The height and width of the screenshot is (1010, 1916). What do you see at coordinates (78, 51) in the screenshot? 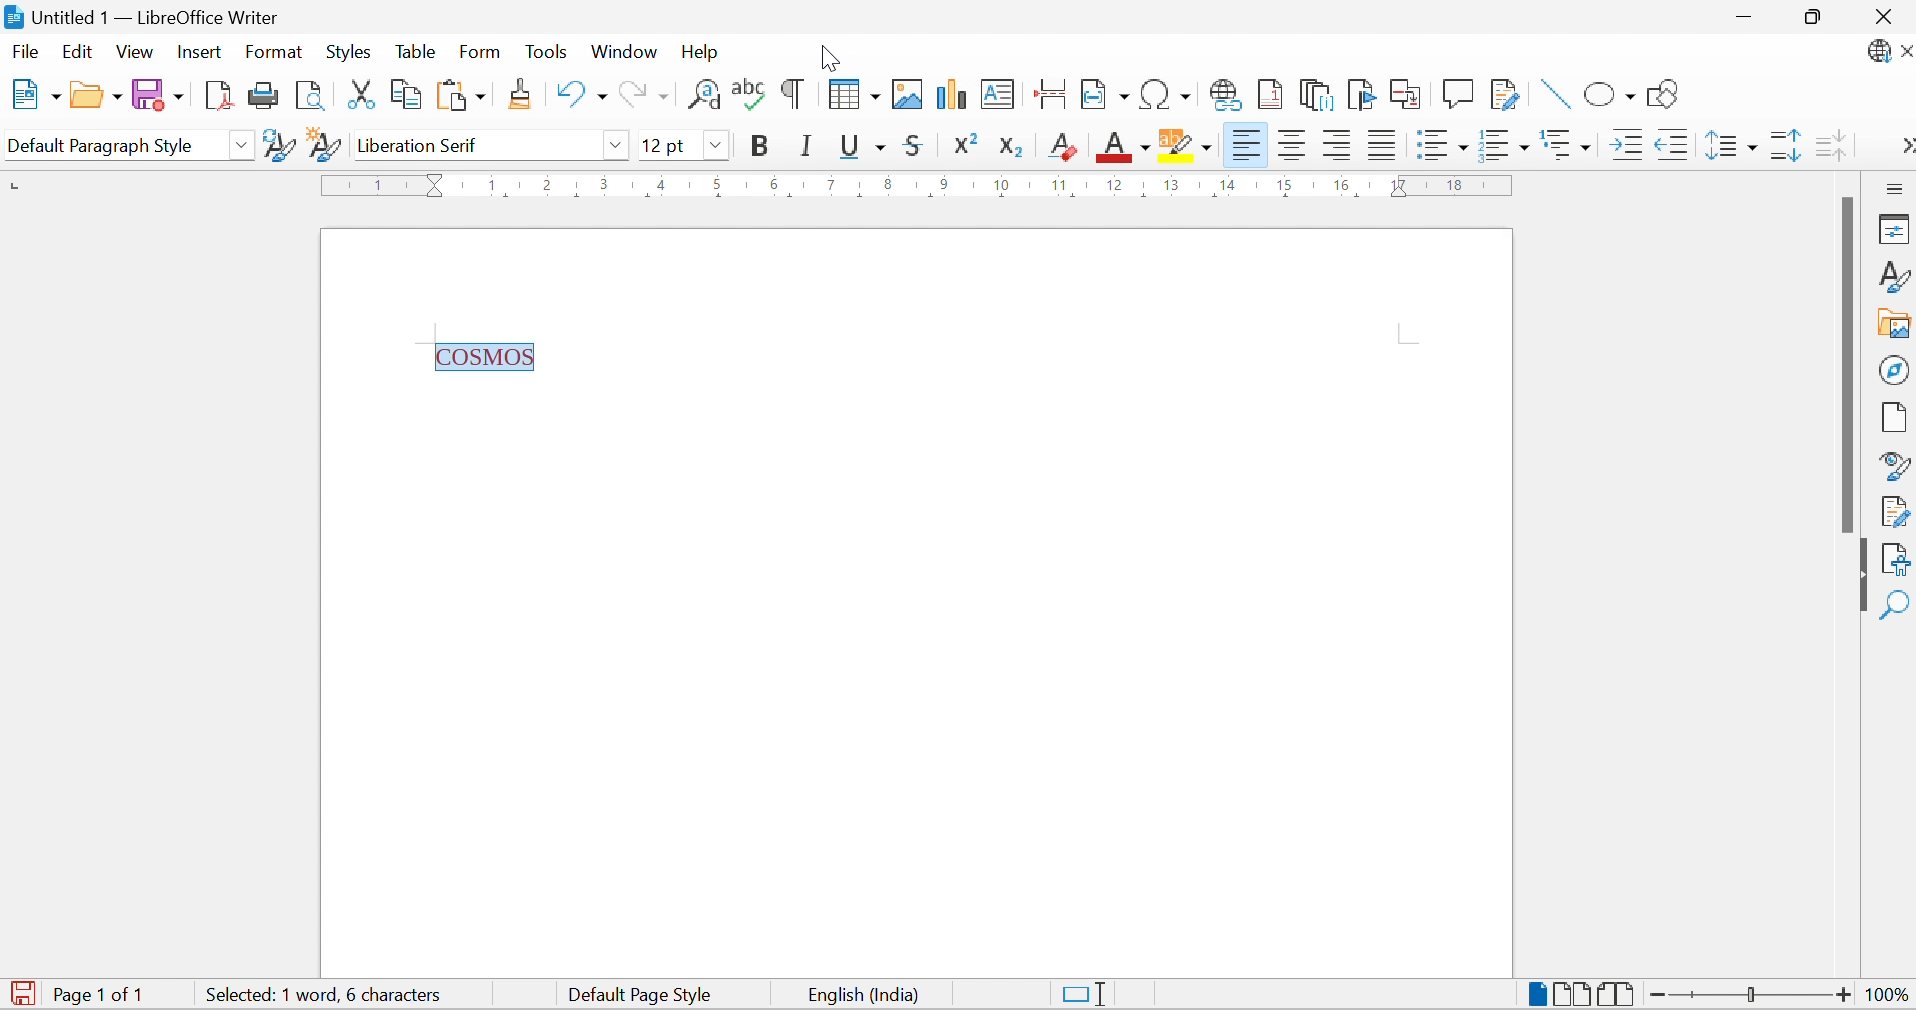
I see `Edit` at bounding box center [78, 51].